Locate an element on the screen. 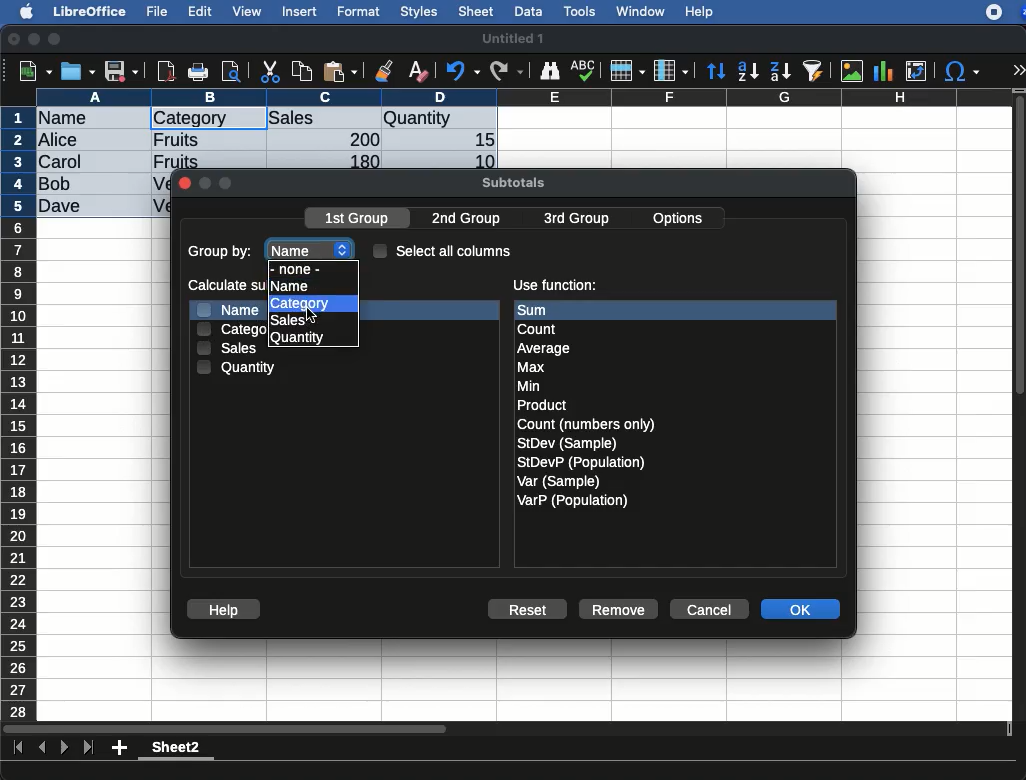 The height and width of the screenshot is (780, 1026). cursor is located at coordinates (313, 318).